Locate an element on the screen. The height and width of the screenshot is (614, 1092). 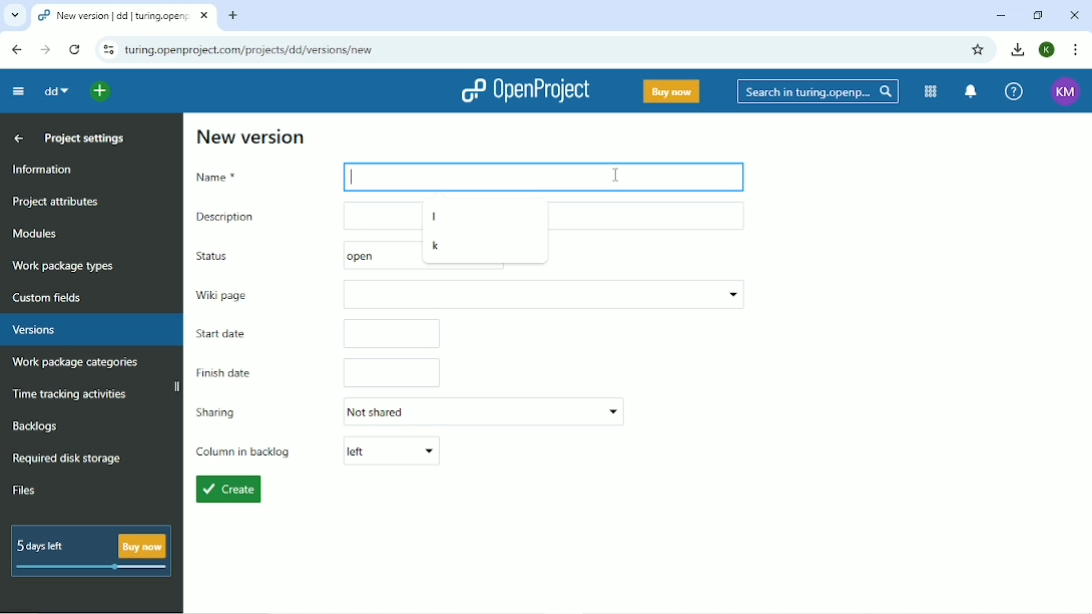
Description is located at coordinates (293, 216).